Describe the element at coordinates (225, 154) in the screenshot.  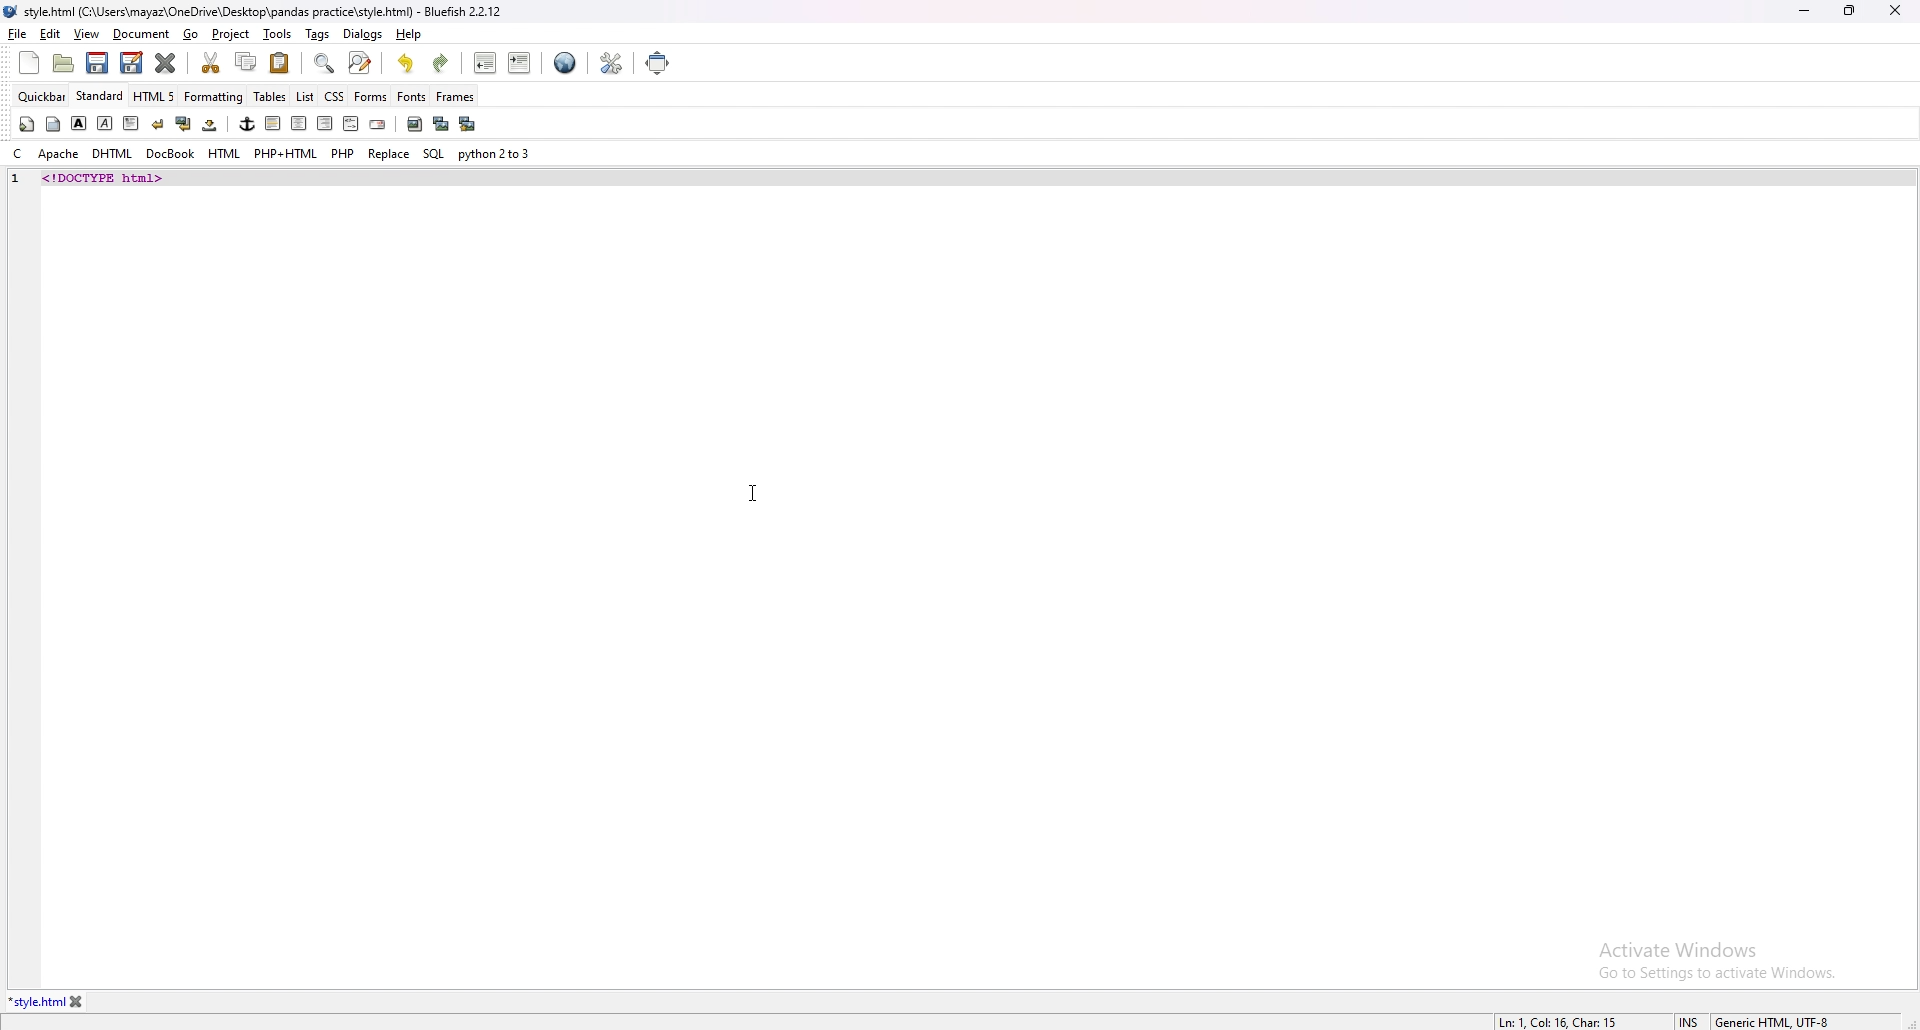
I see `html` at that location.